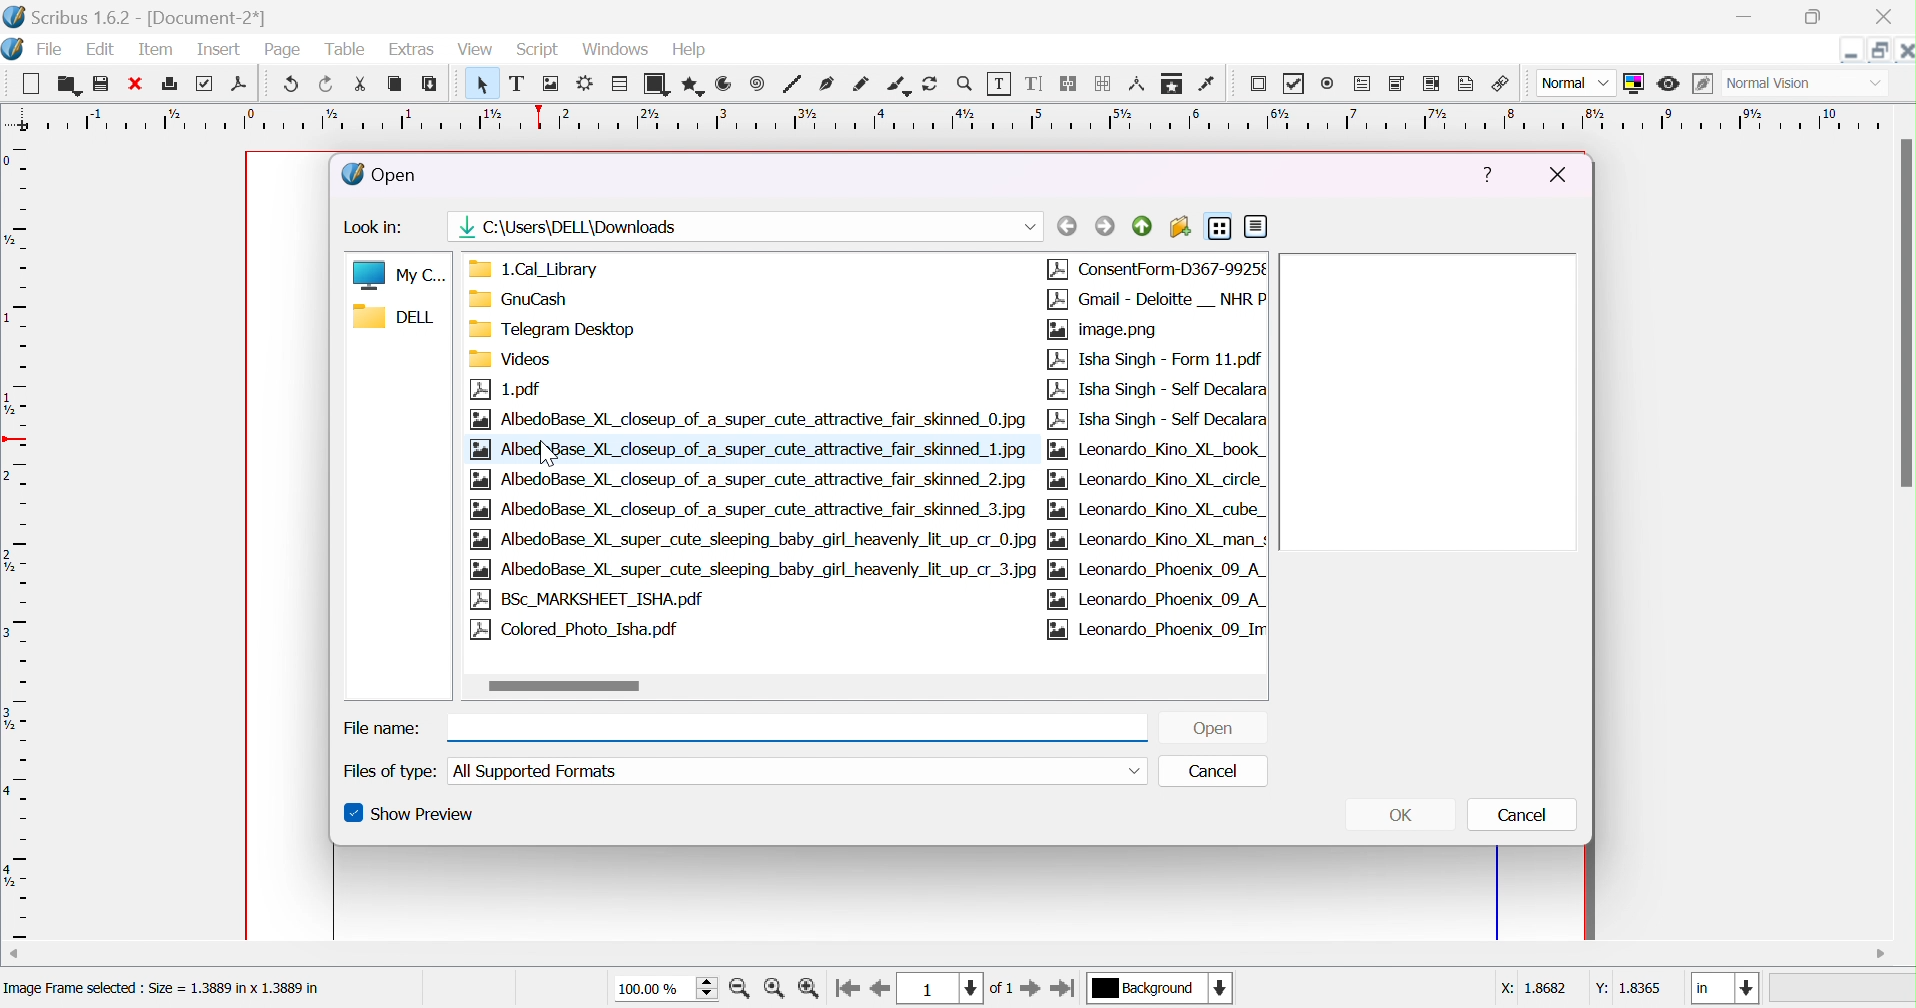 This screenshot has height=1008, width=1916. Describe the element at coordinates (1699, 84) in the screenshot. I see `edit in preview mode` at that location.